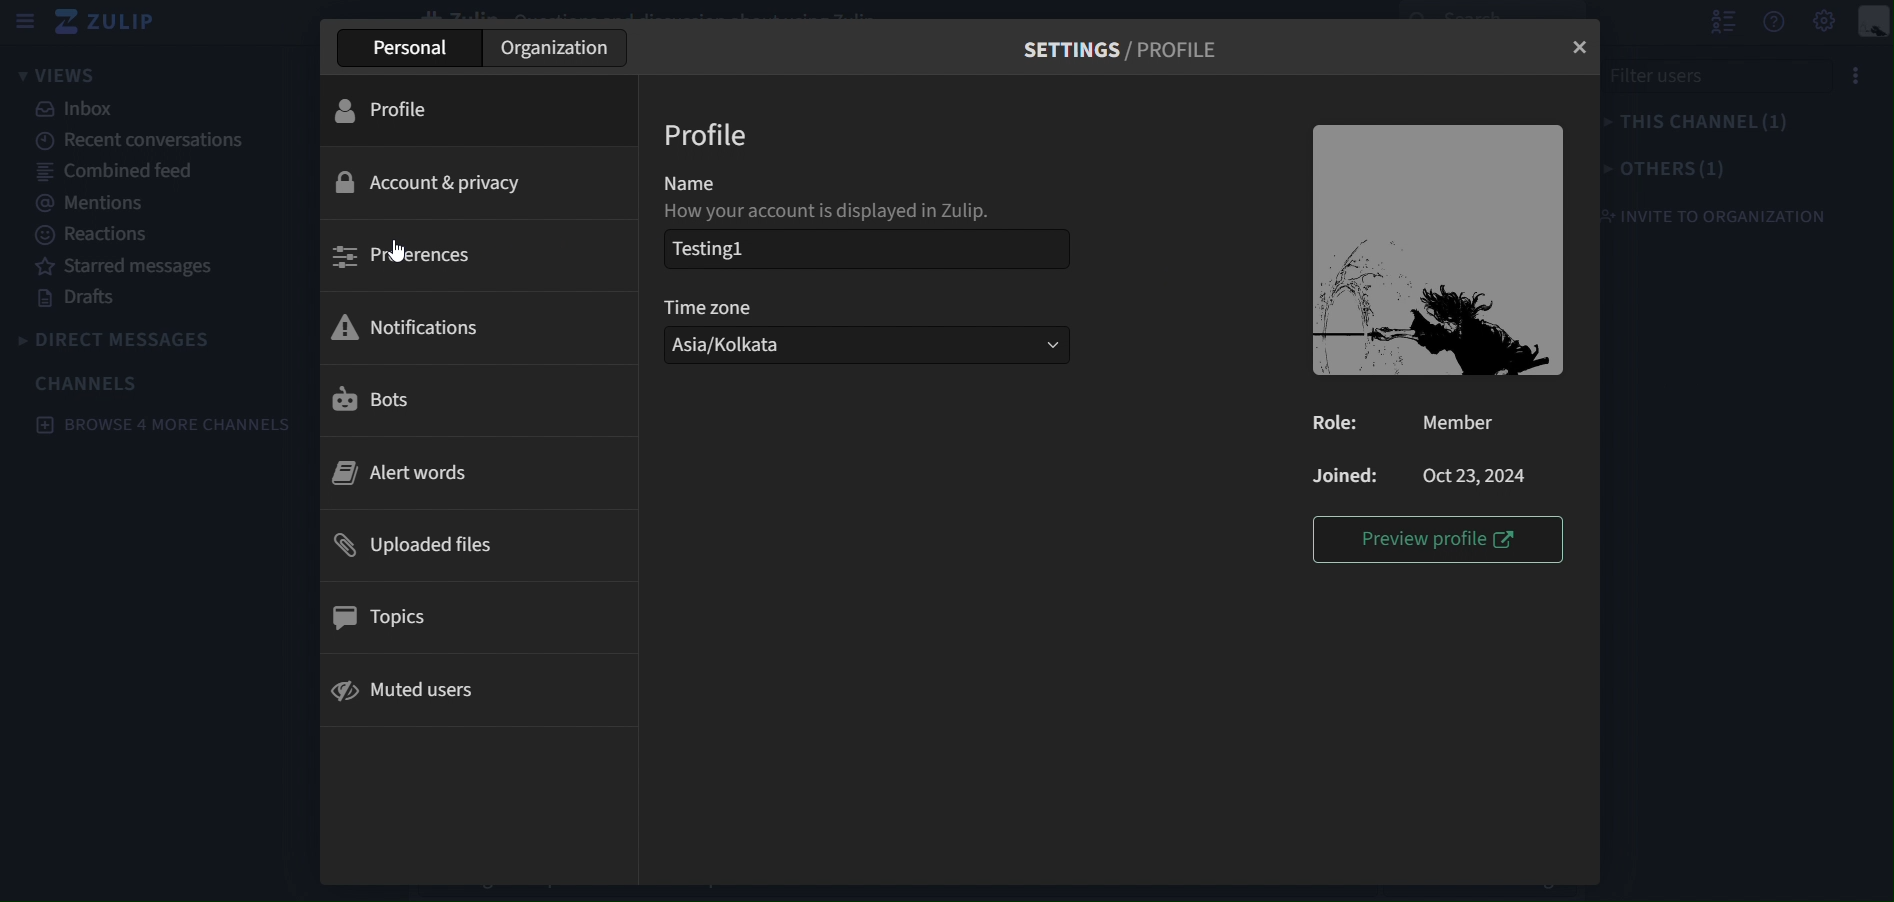  Describe the element at coordinates (1724, 23) in the screenshot. I see `hide user list` at that location.